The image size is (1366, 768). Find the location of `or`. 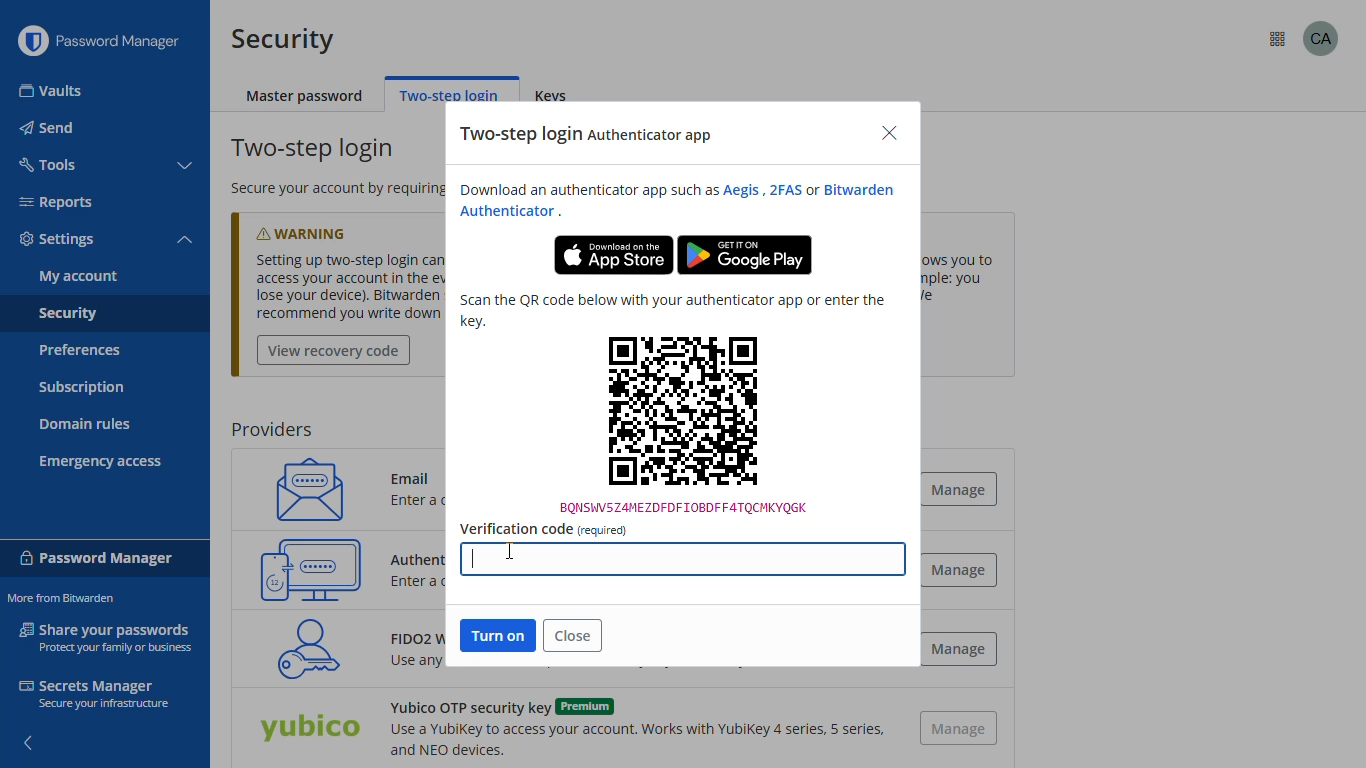

or is located at coordinates (812, 191).